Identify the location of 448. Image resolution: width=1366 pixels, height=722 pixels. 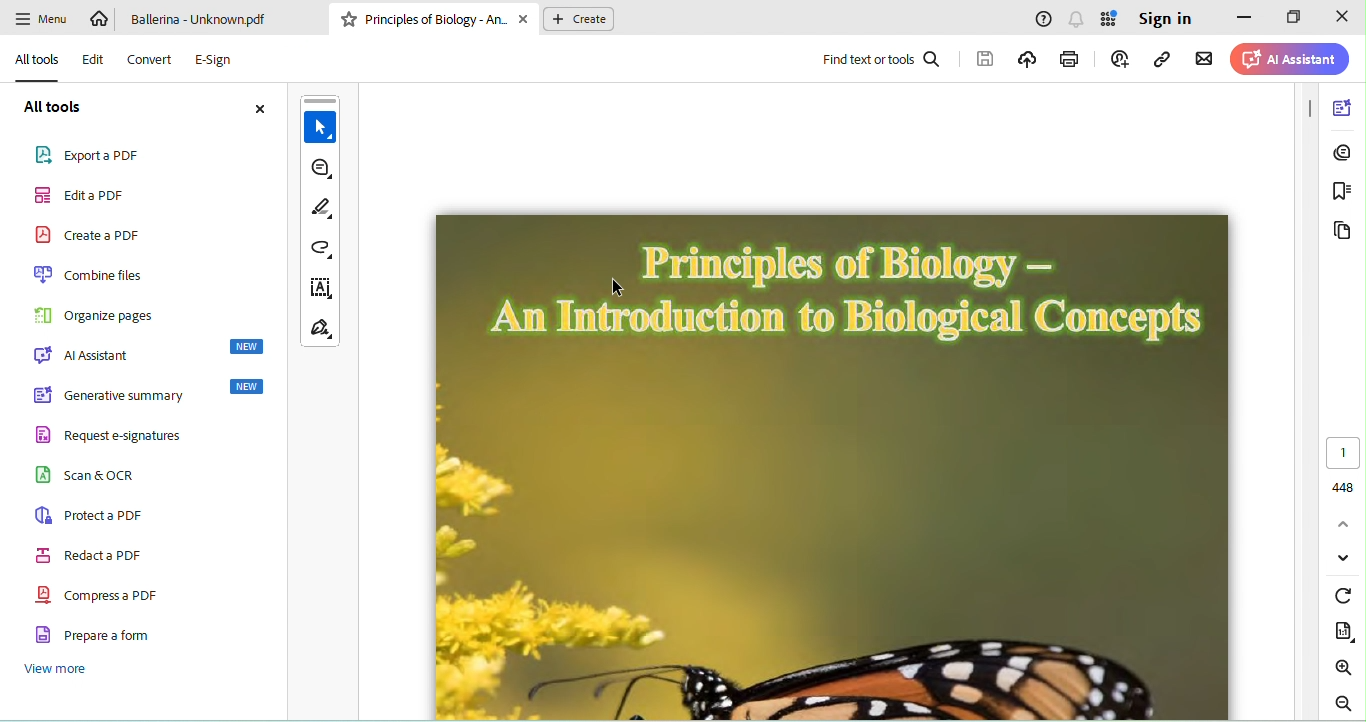
(1341, 486).